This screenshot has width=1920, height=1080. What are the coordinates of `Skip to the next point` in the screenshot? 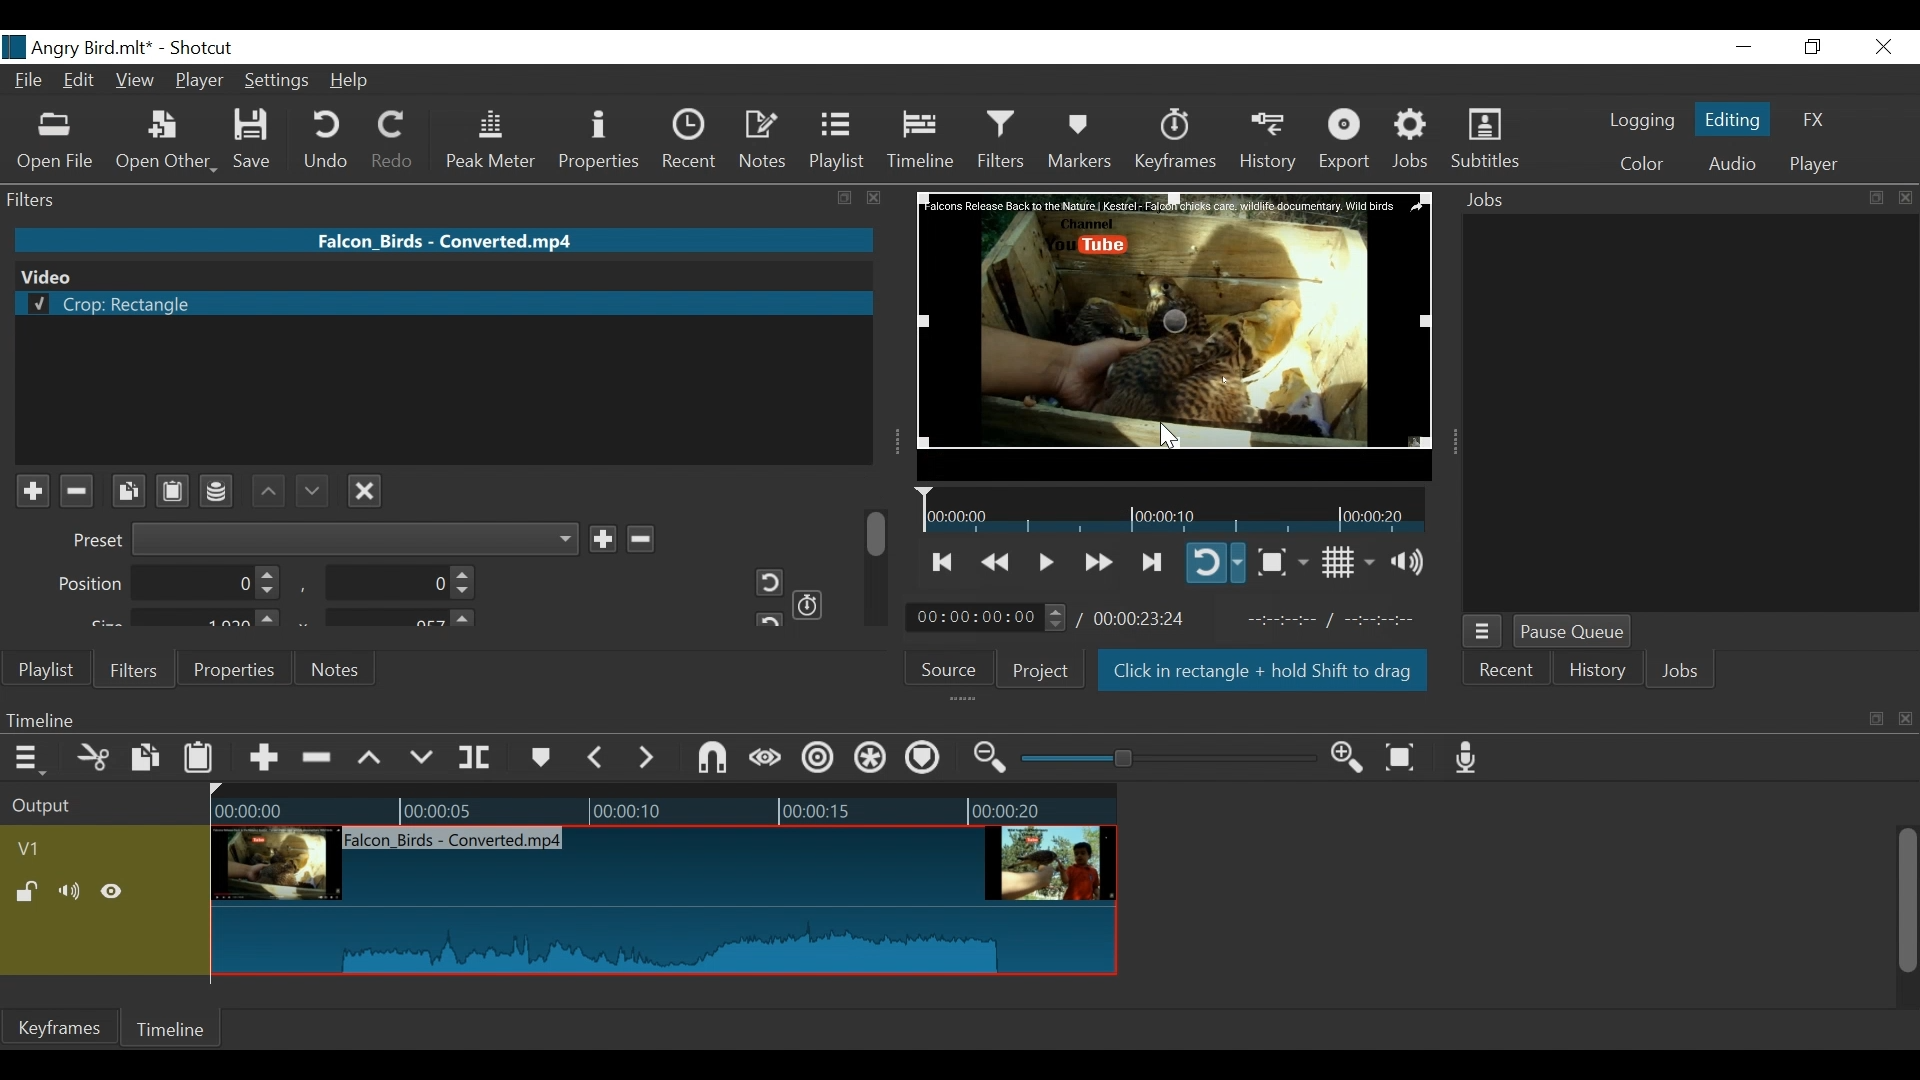 It's located at (1153, 563).